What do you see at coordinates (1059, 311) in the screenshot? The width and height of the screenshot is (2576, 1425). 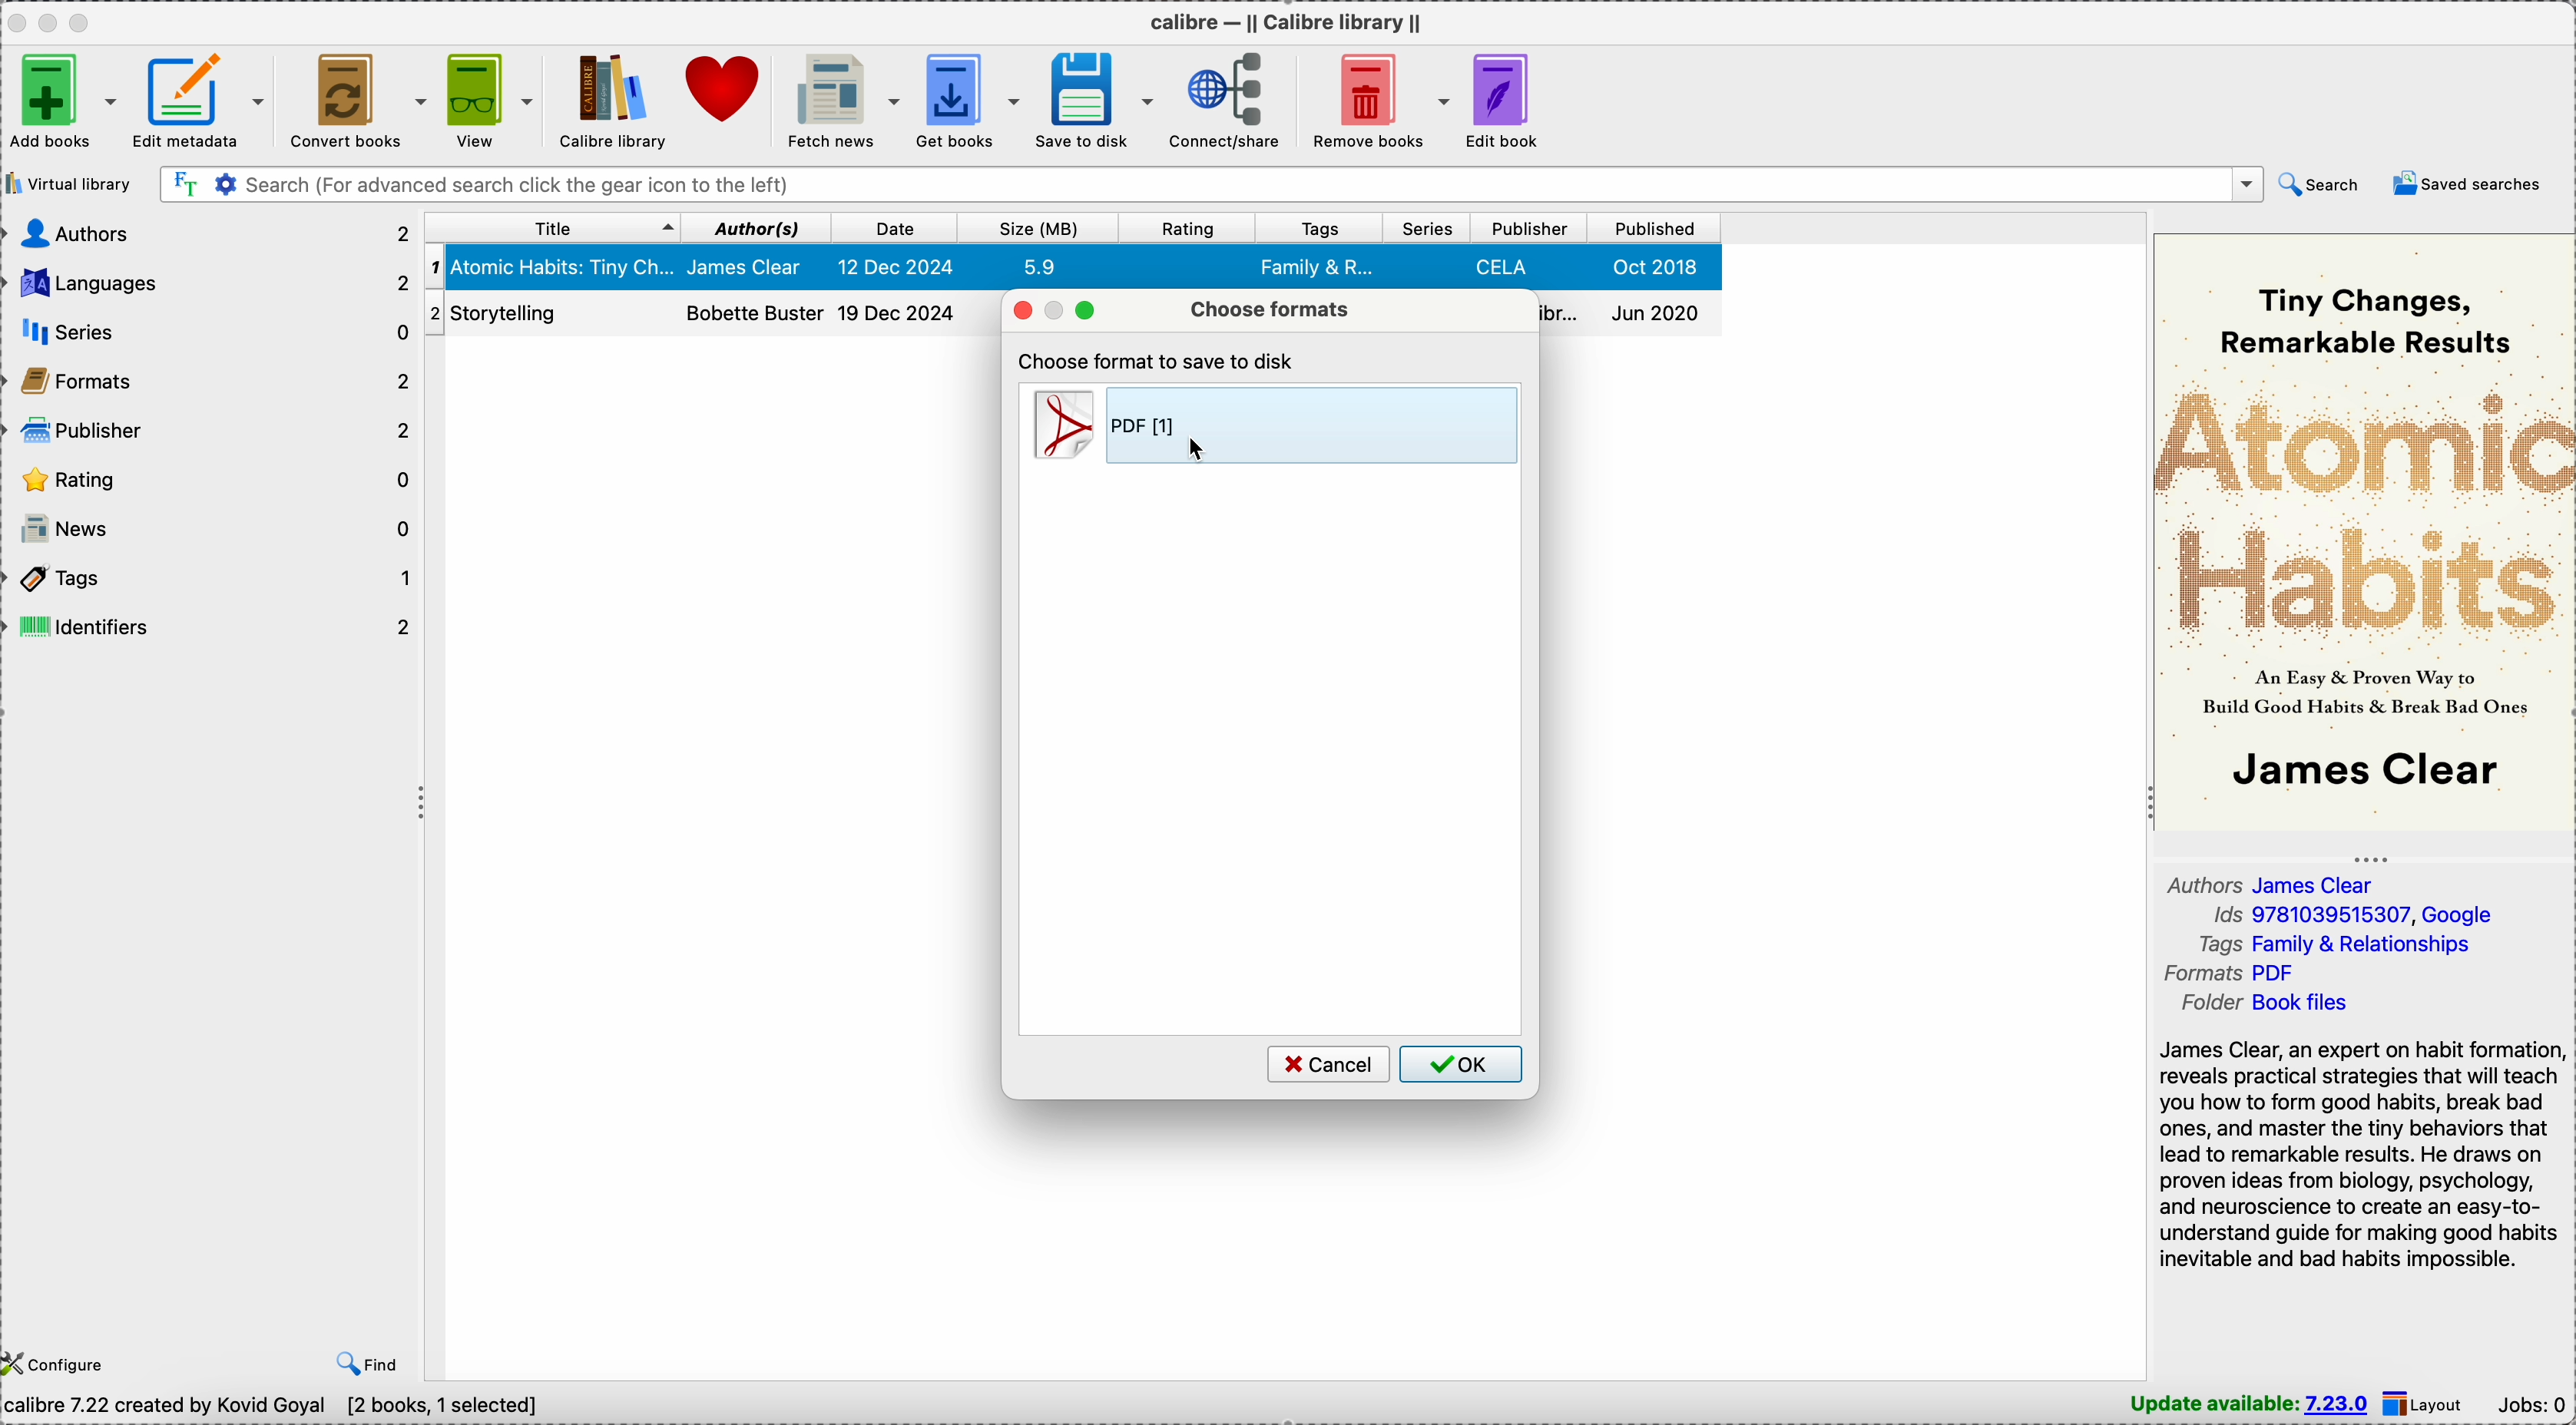 I see `disable minimize popup` at bounding box center [1059, 311].